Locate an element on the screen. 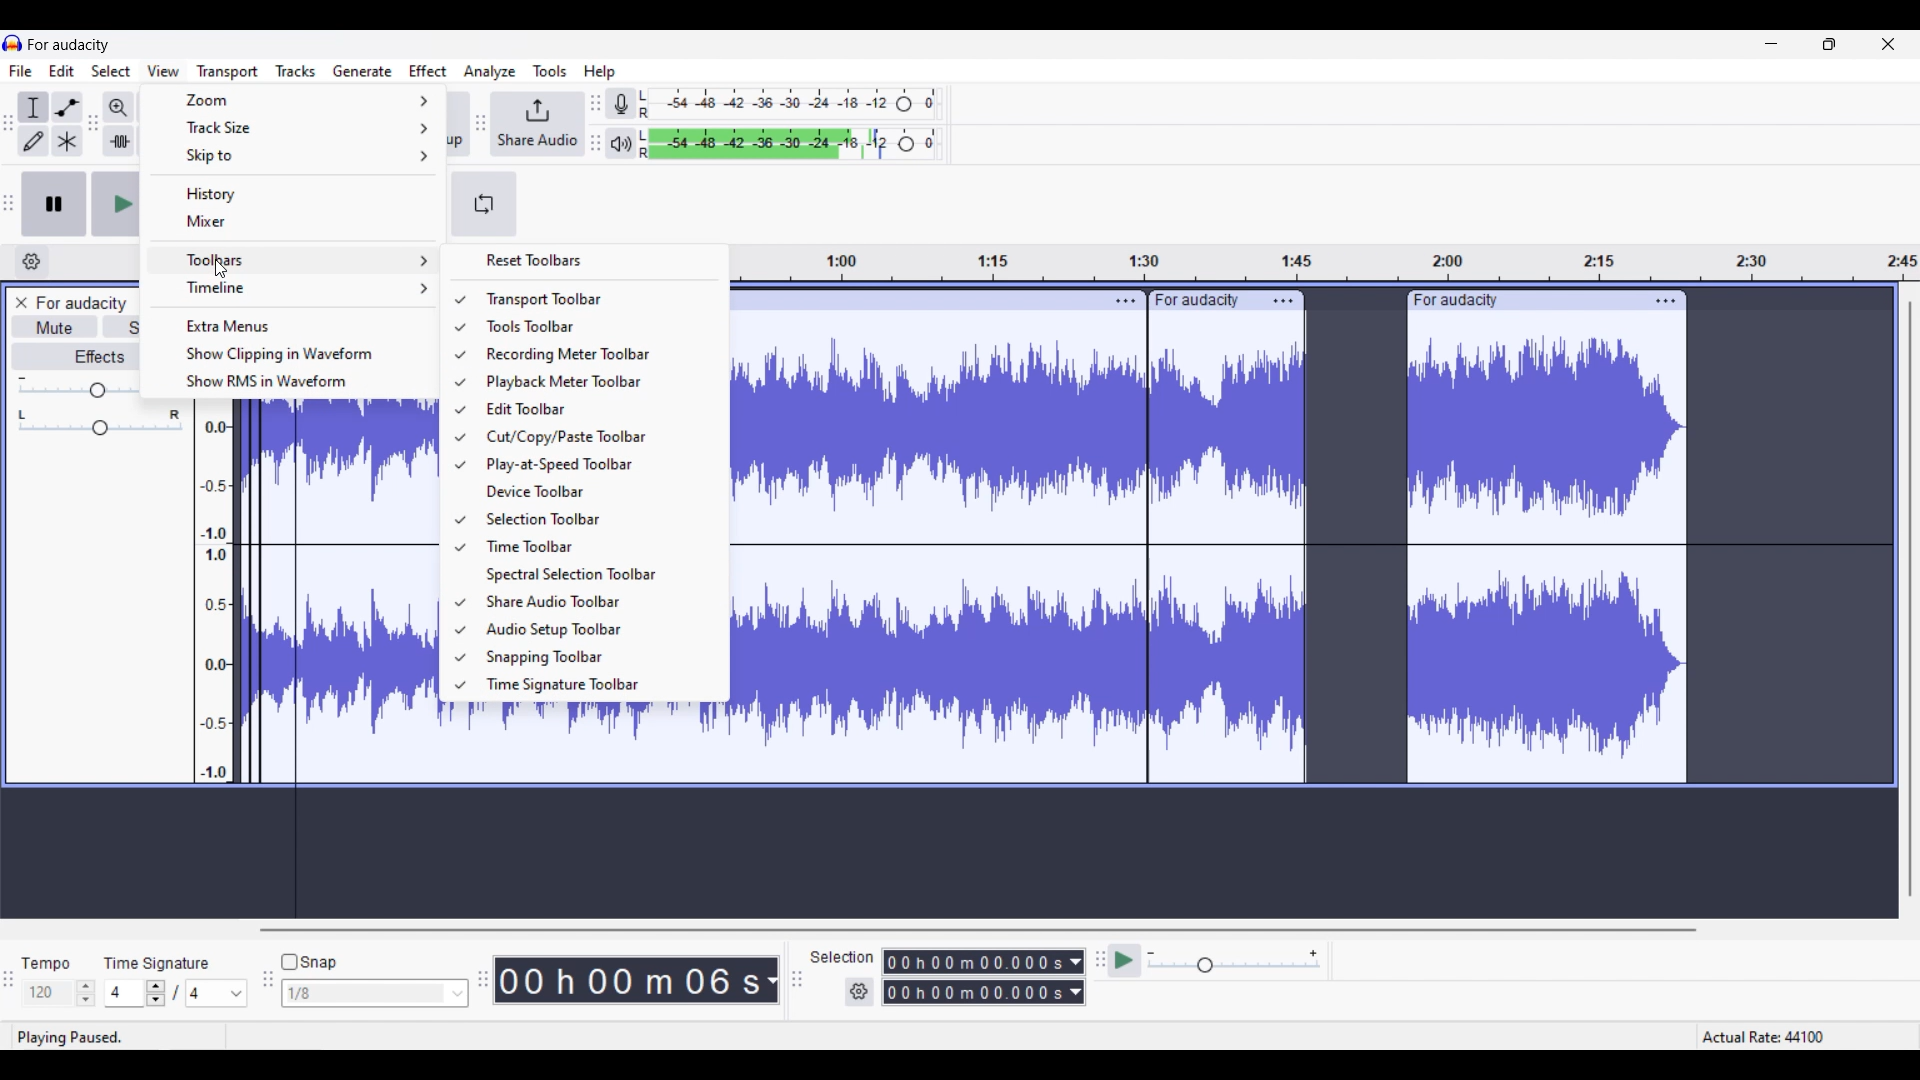 The height and width of the screenshot is (1080, 1920). Minimize is located at coordinates (1771, 44).